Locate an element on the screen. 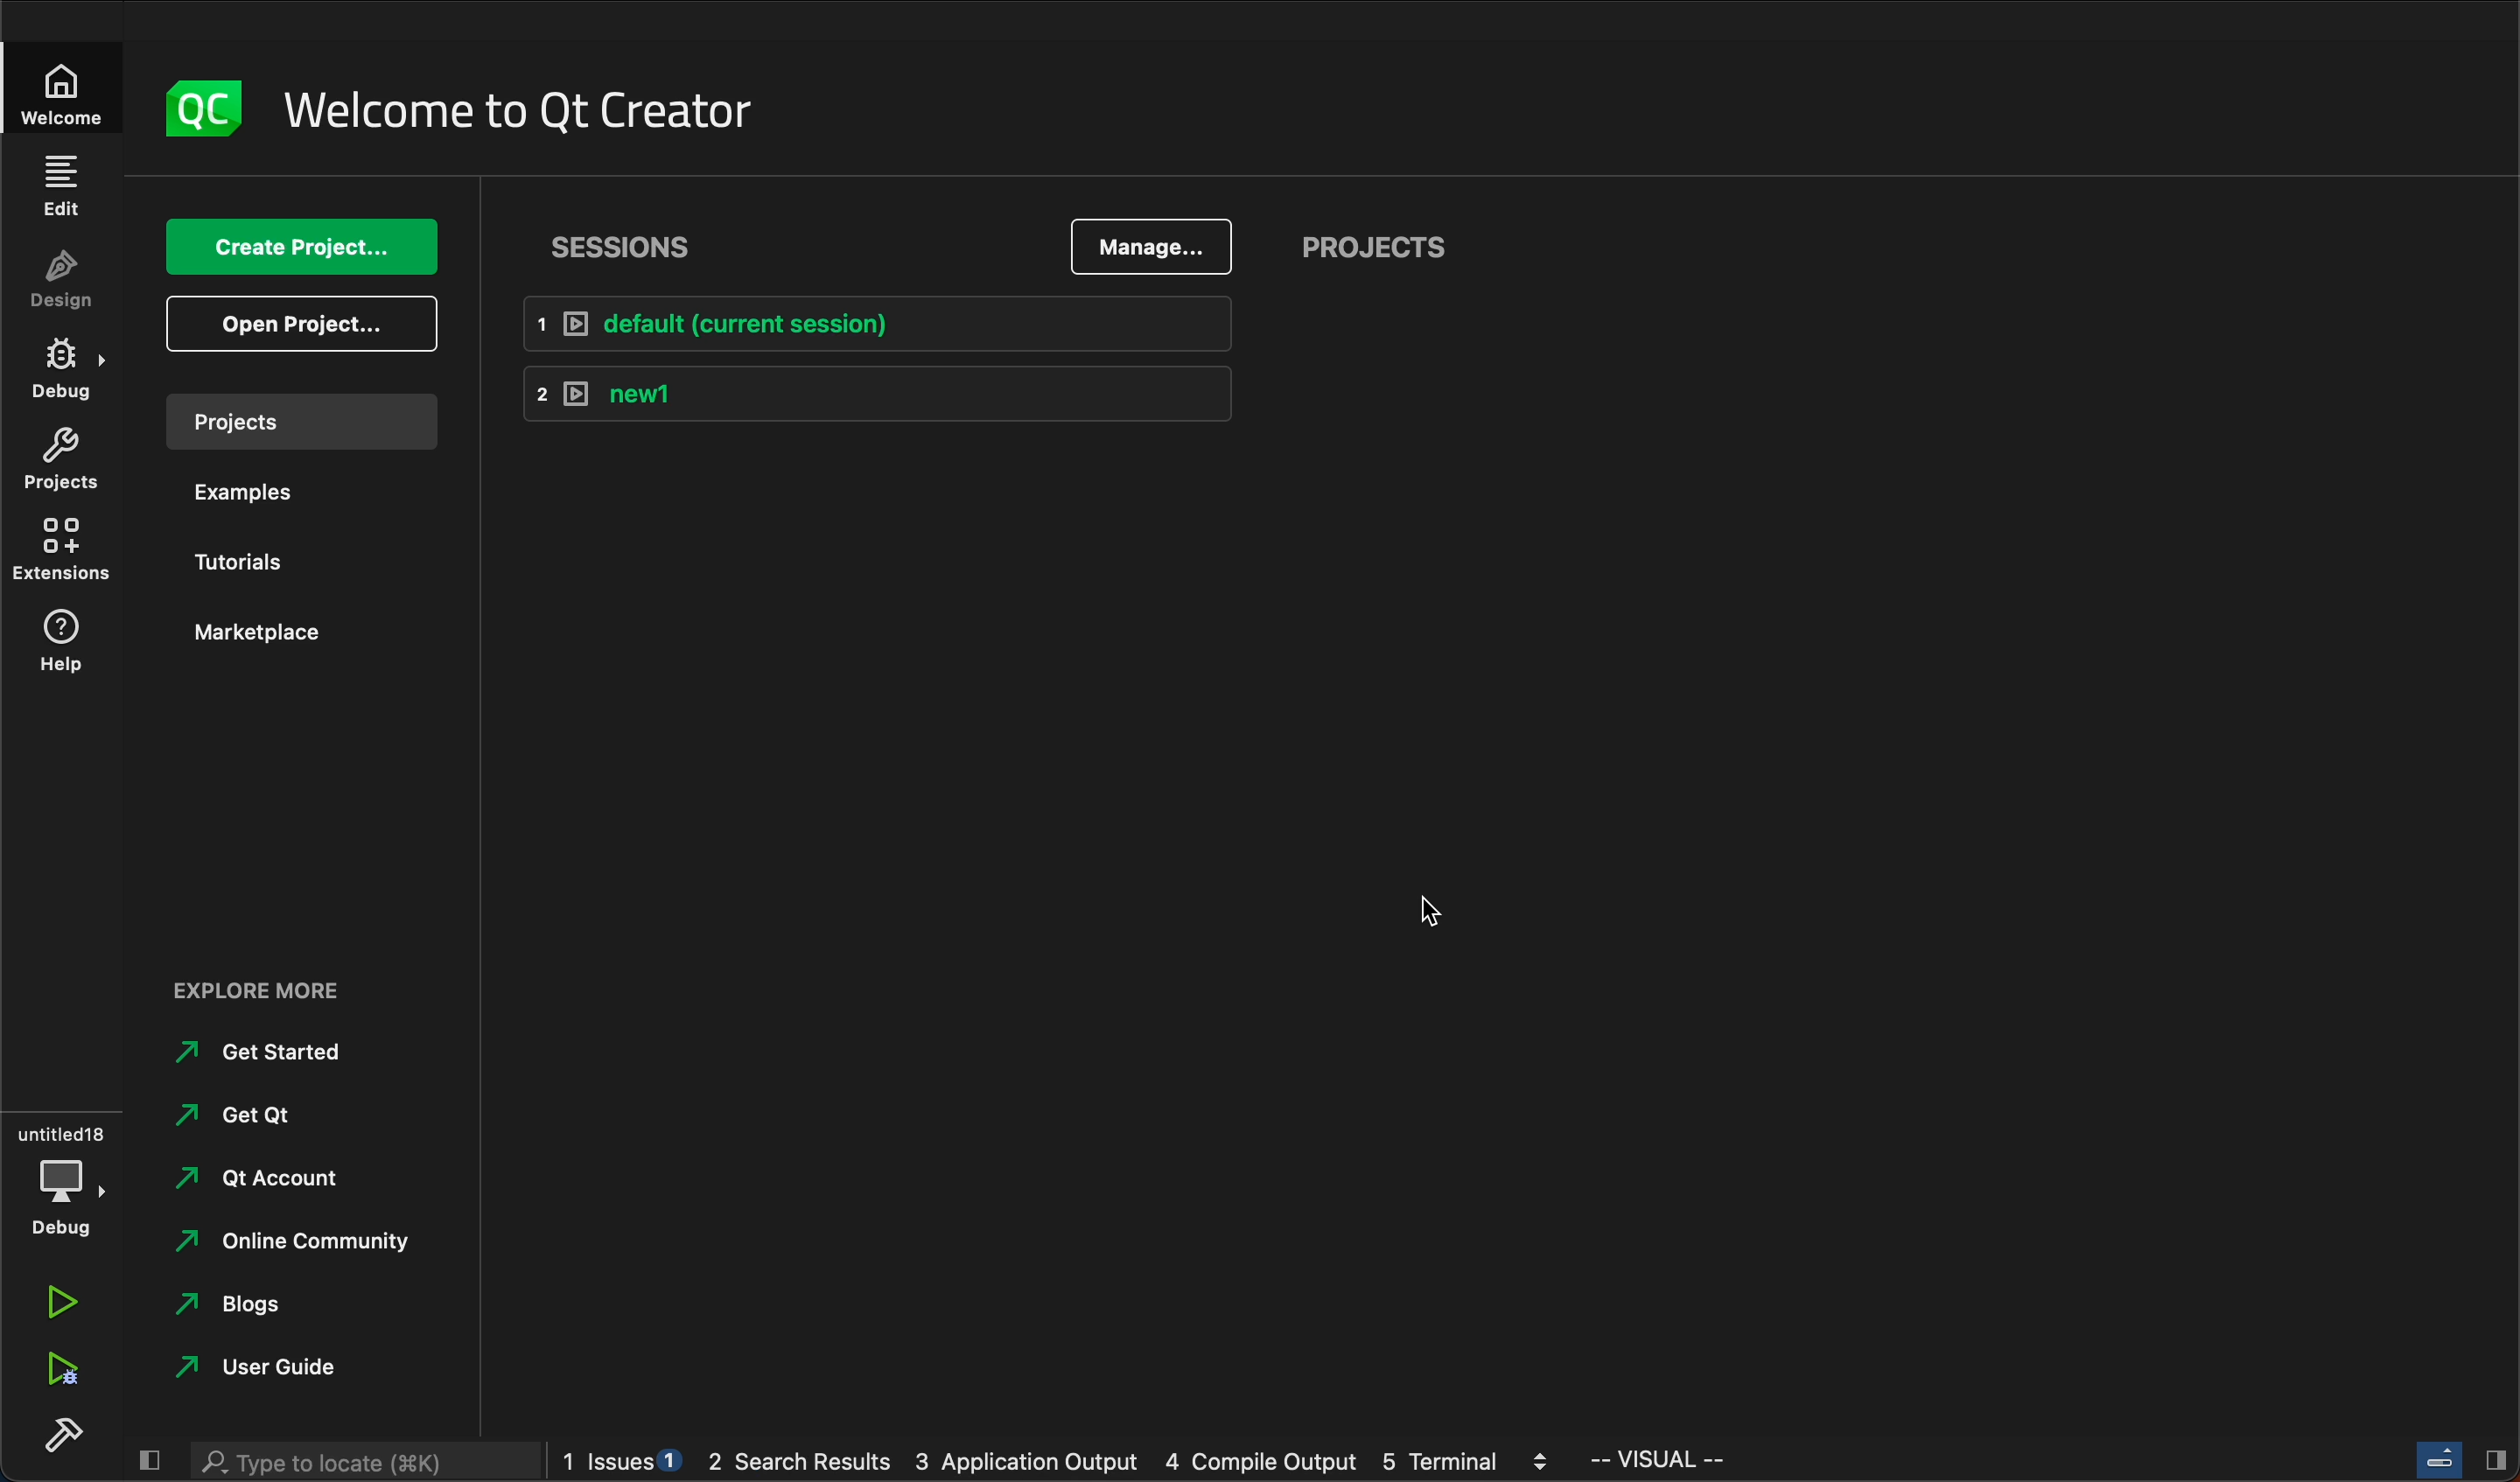  logs is located at coordinates (1067, 1465).